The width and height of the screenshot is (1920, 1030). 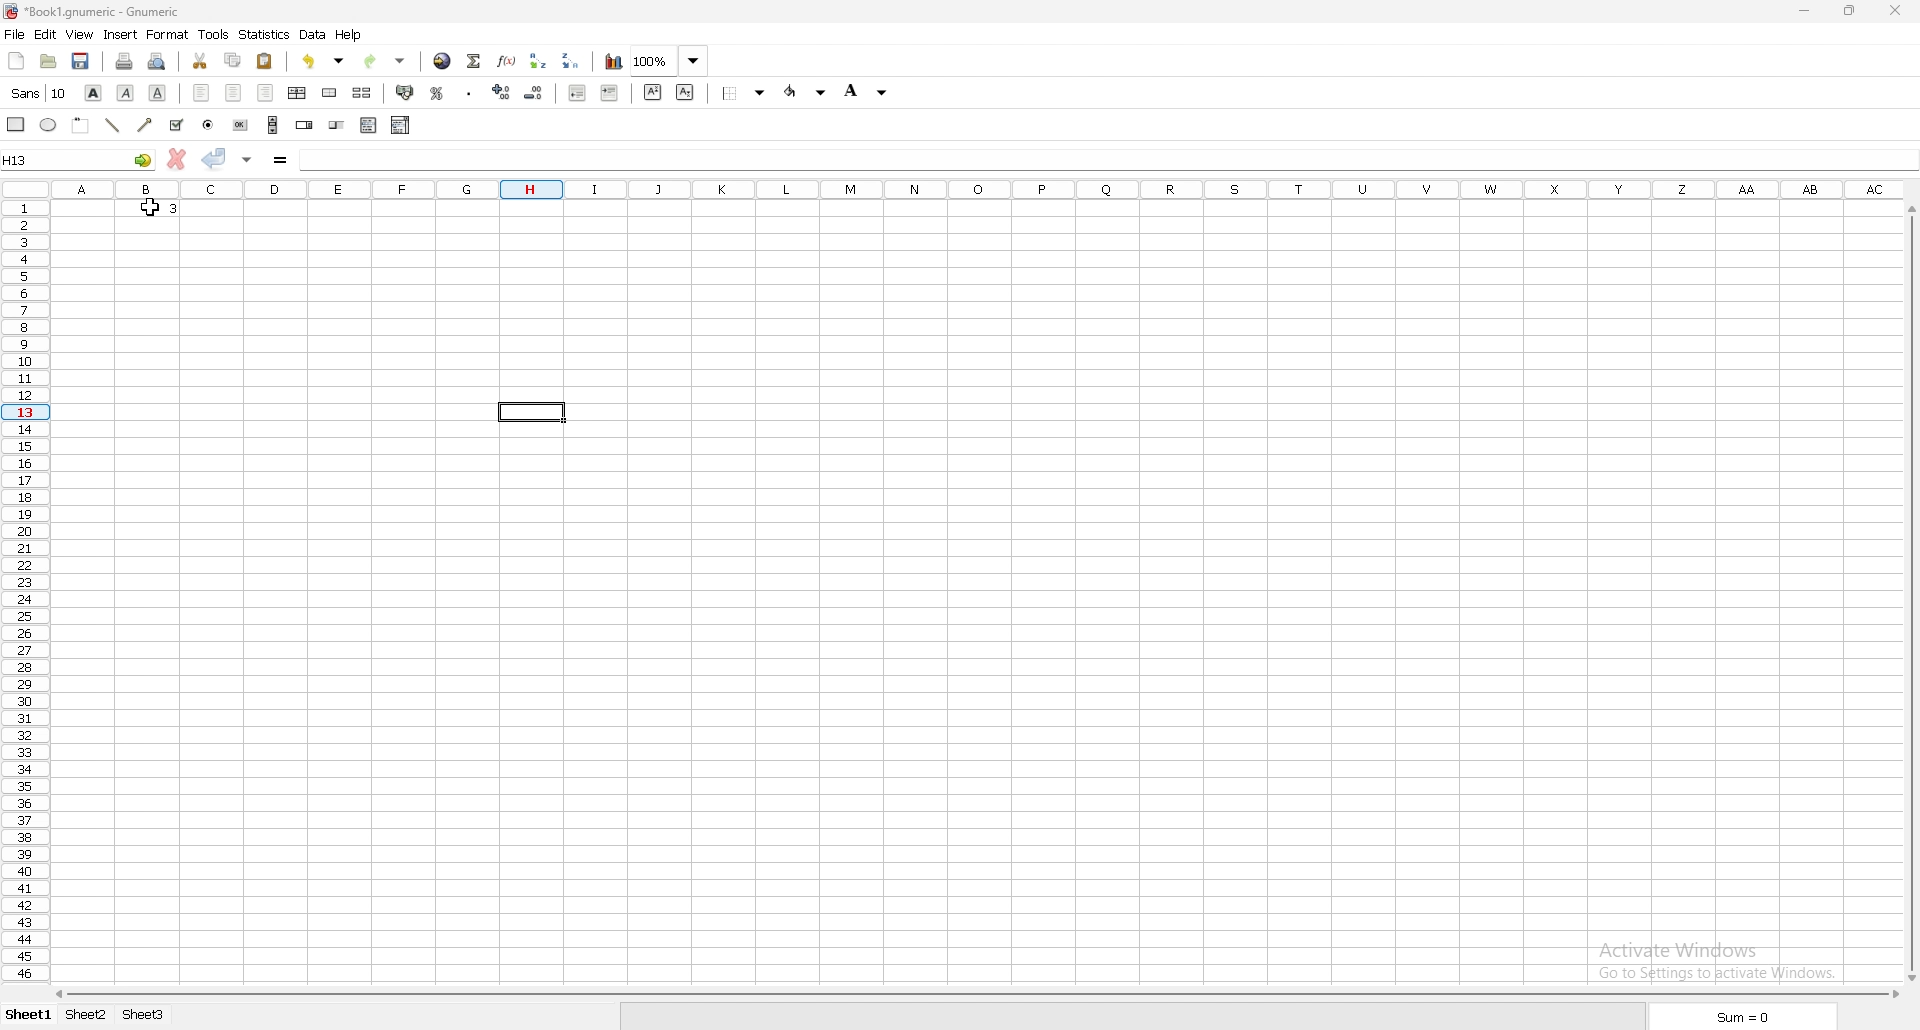 What do you see at coordinates (325, 60) in the screenshot?
I see `undo` at bounding box center [325, 60].